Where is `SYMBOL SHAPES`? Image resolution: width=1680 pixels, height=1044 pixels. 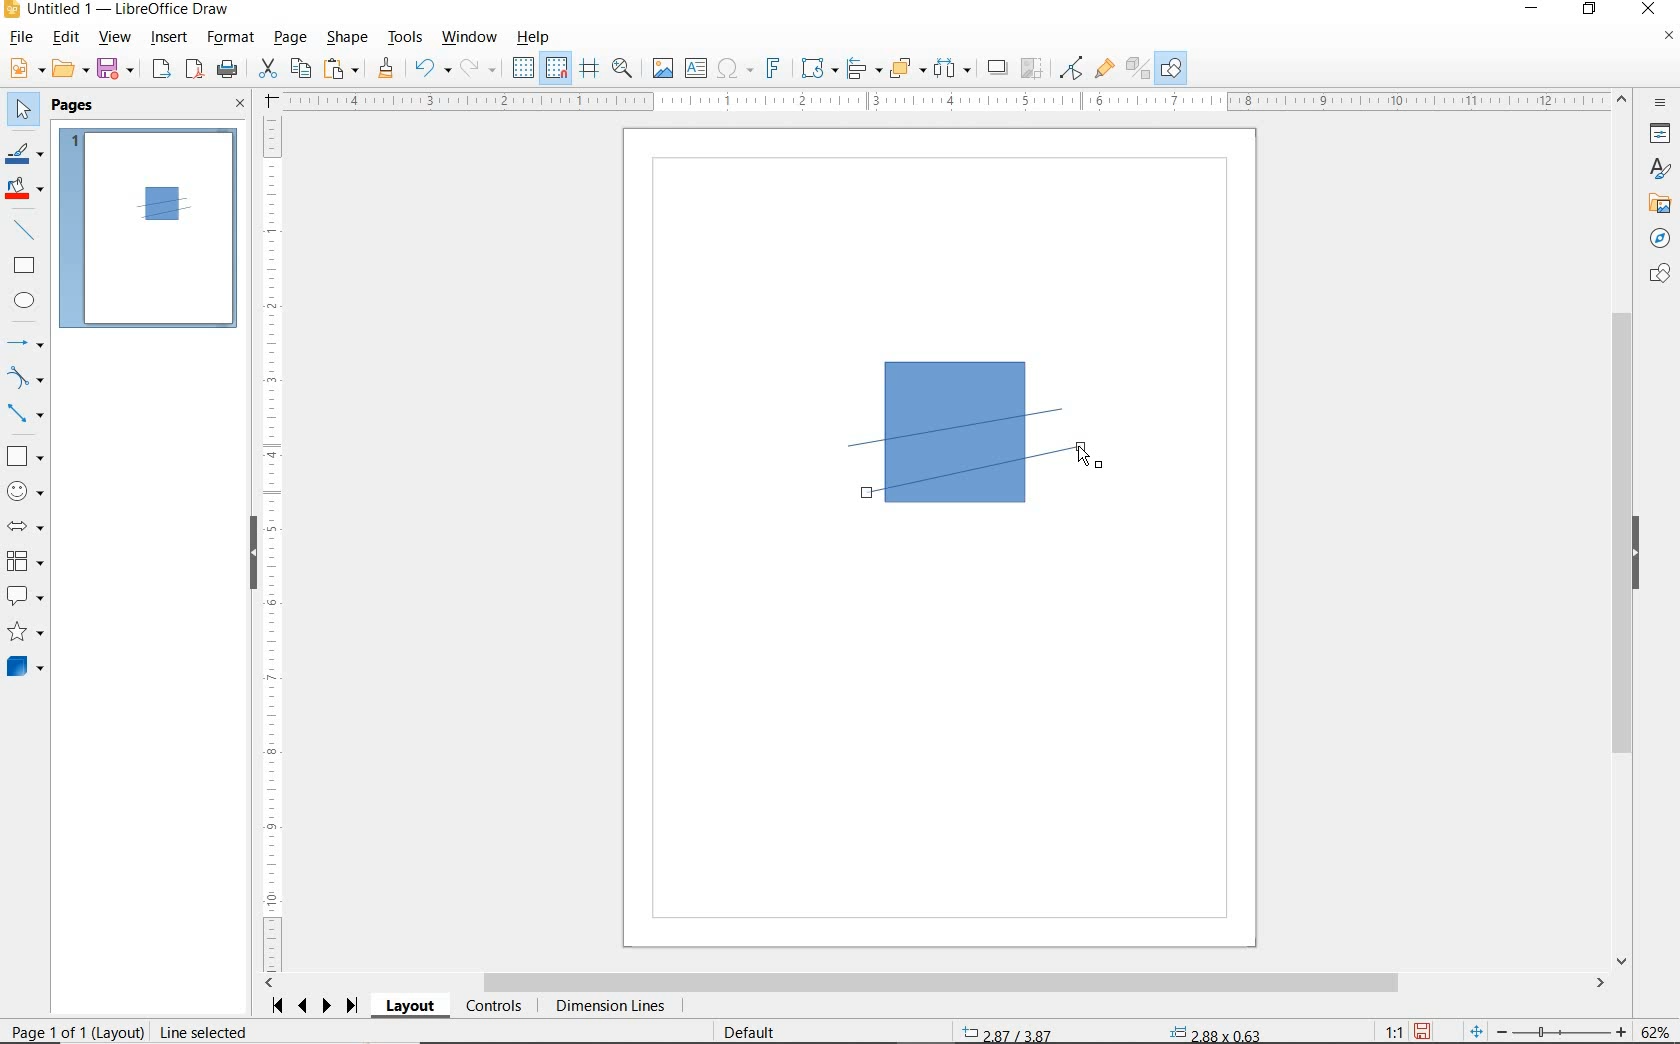 SYMBOL SHAPES is located at coordinates (26, 489).